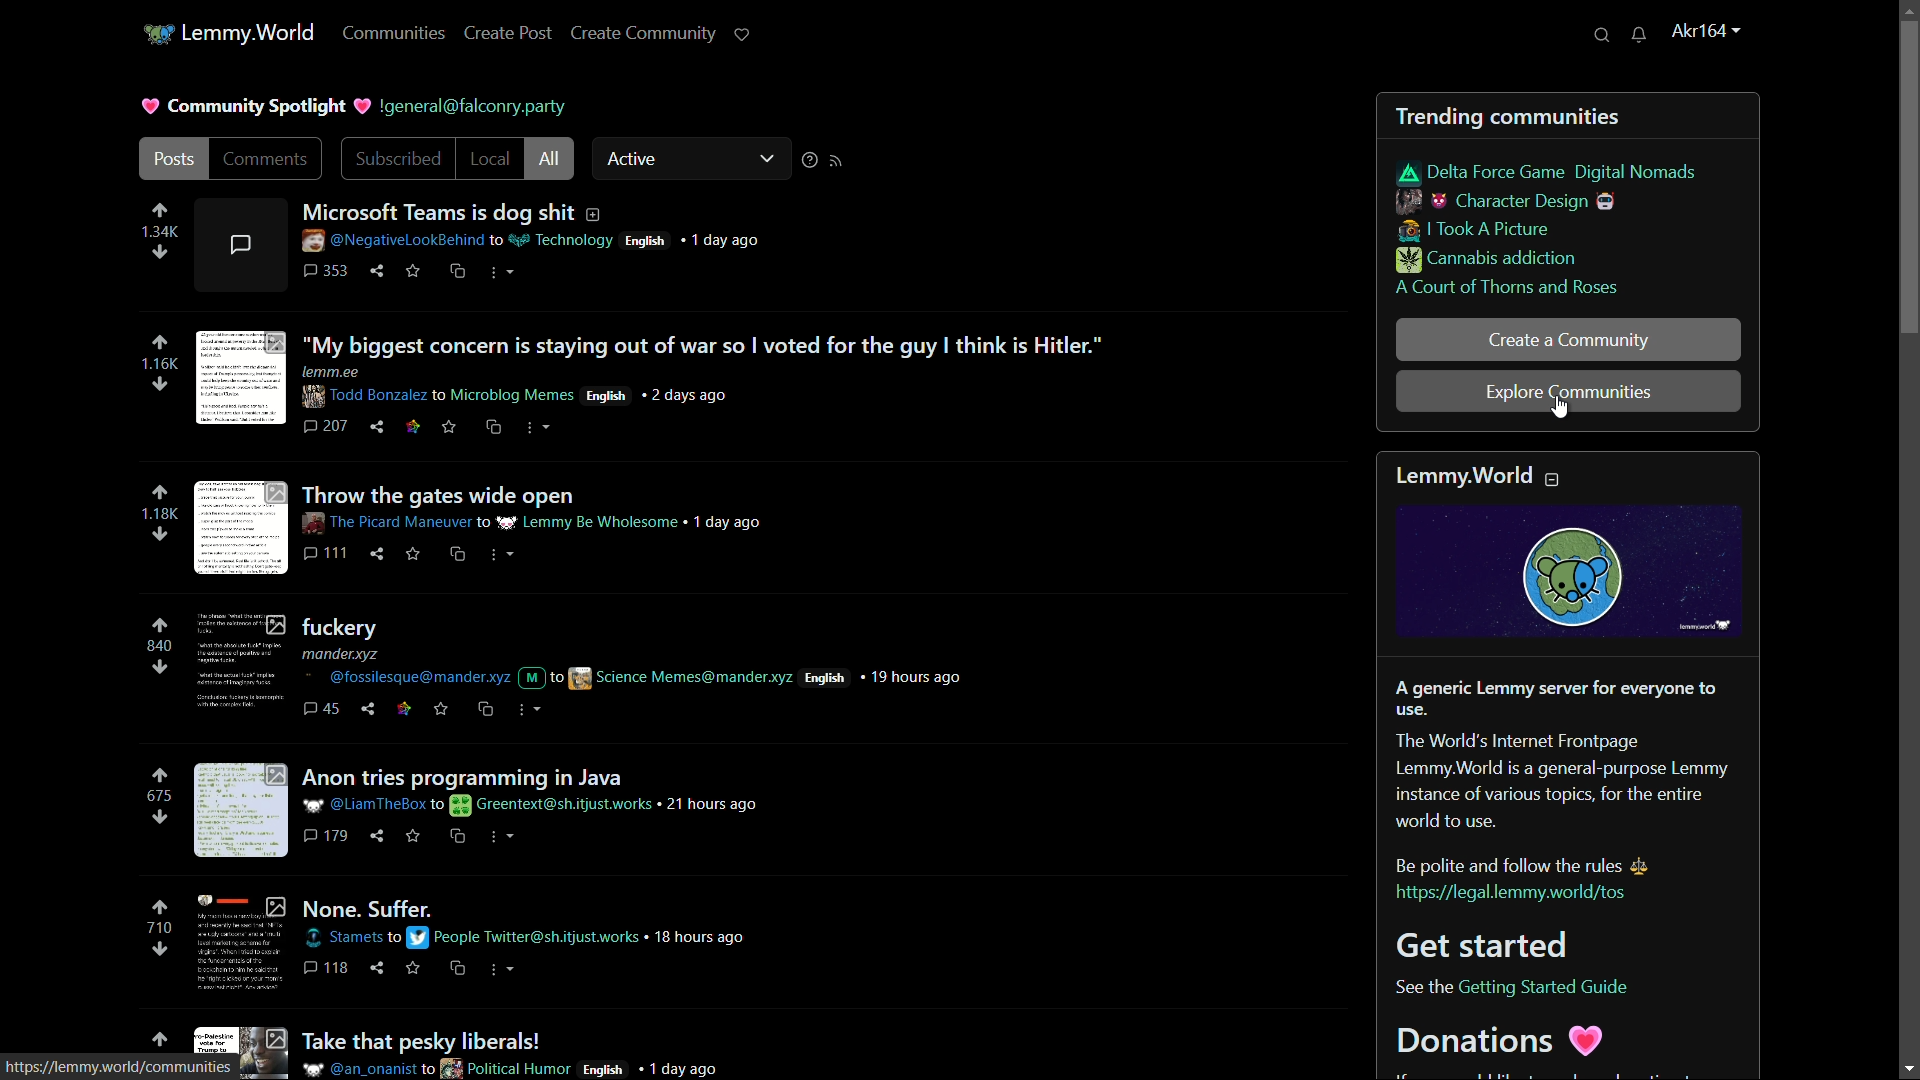 The height and width of the screenshot is (1080, 1920). Describe the element at coordinates (161, 492) in the screenshot. I see `upvote` at that location.